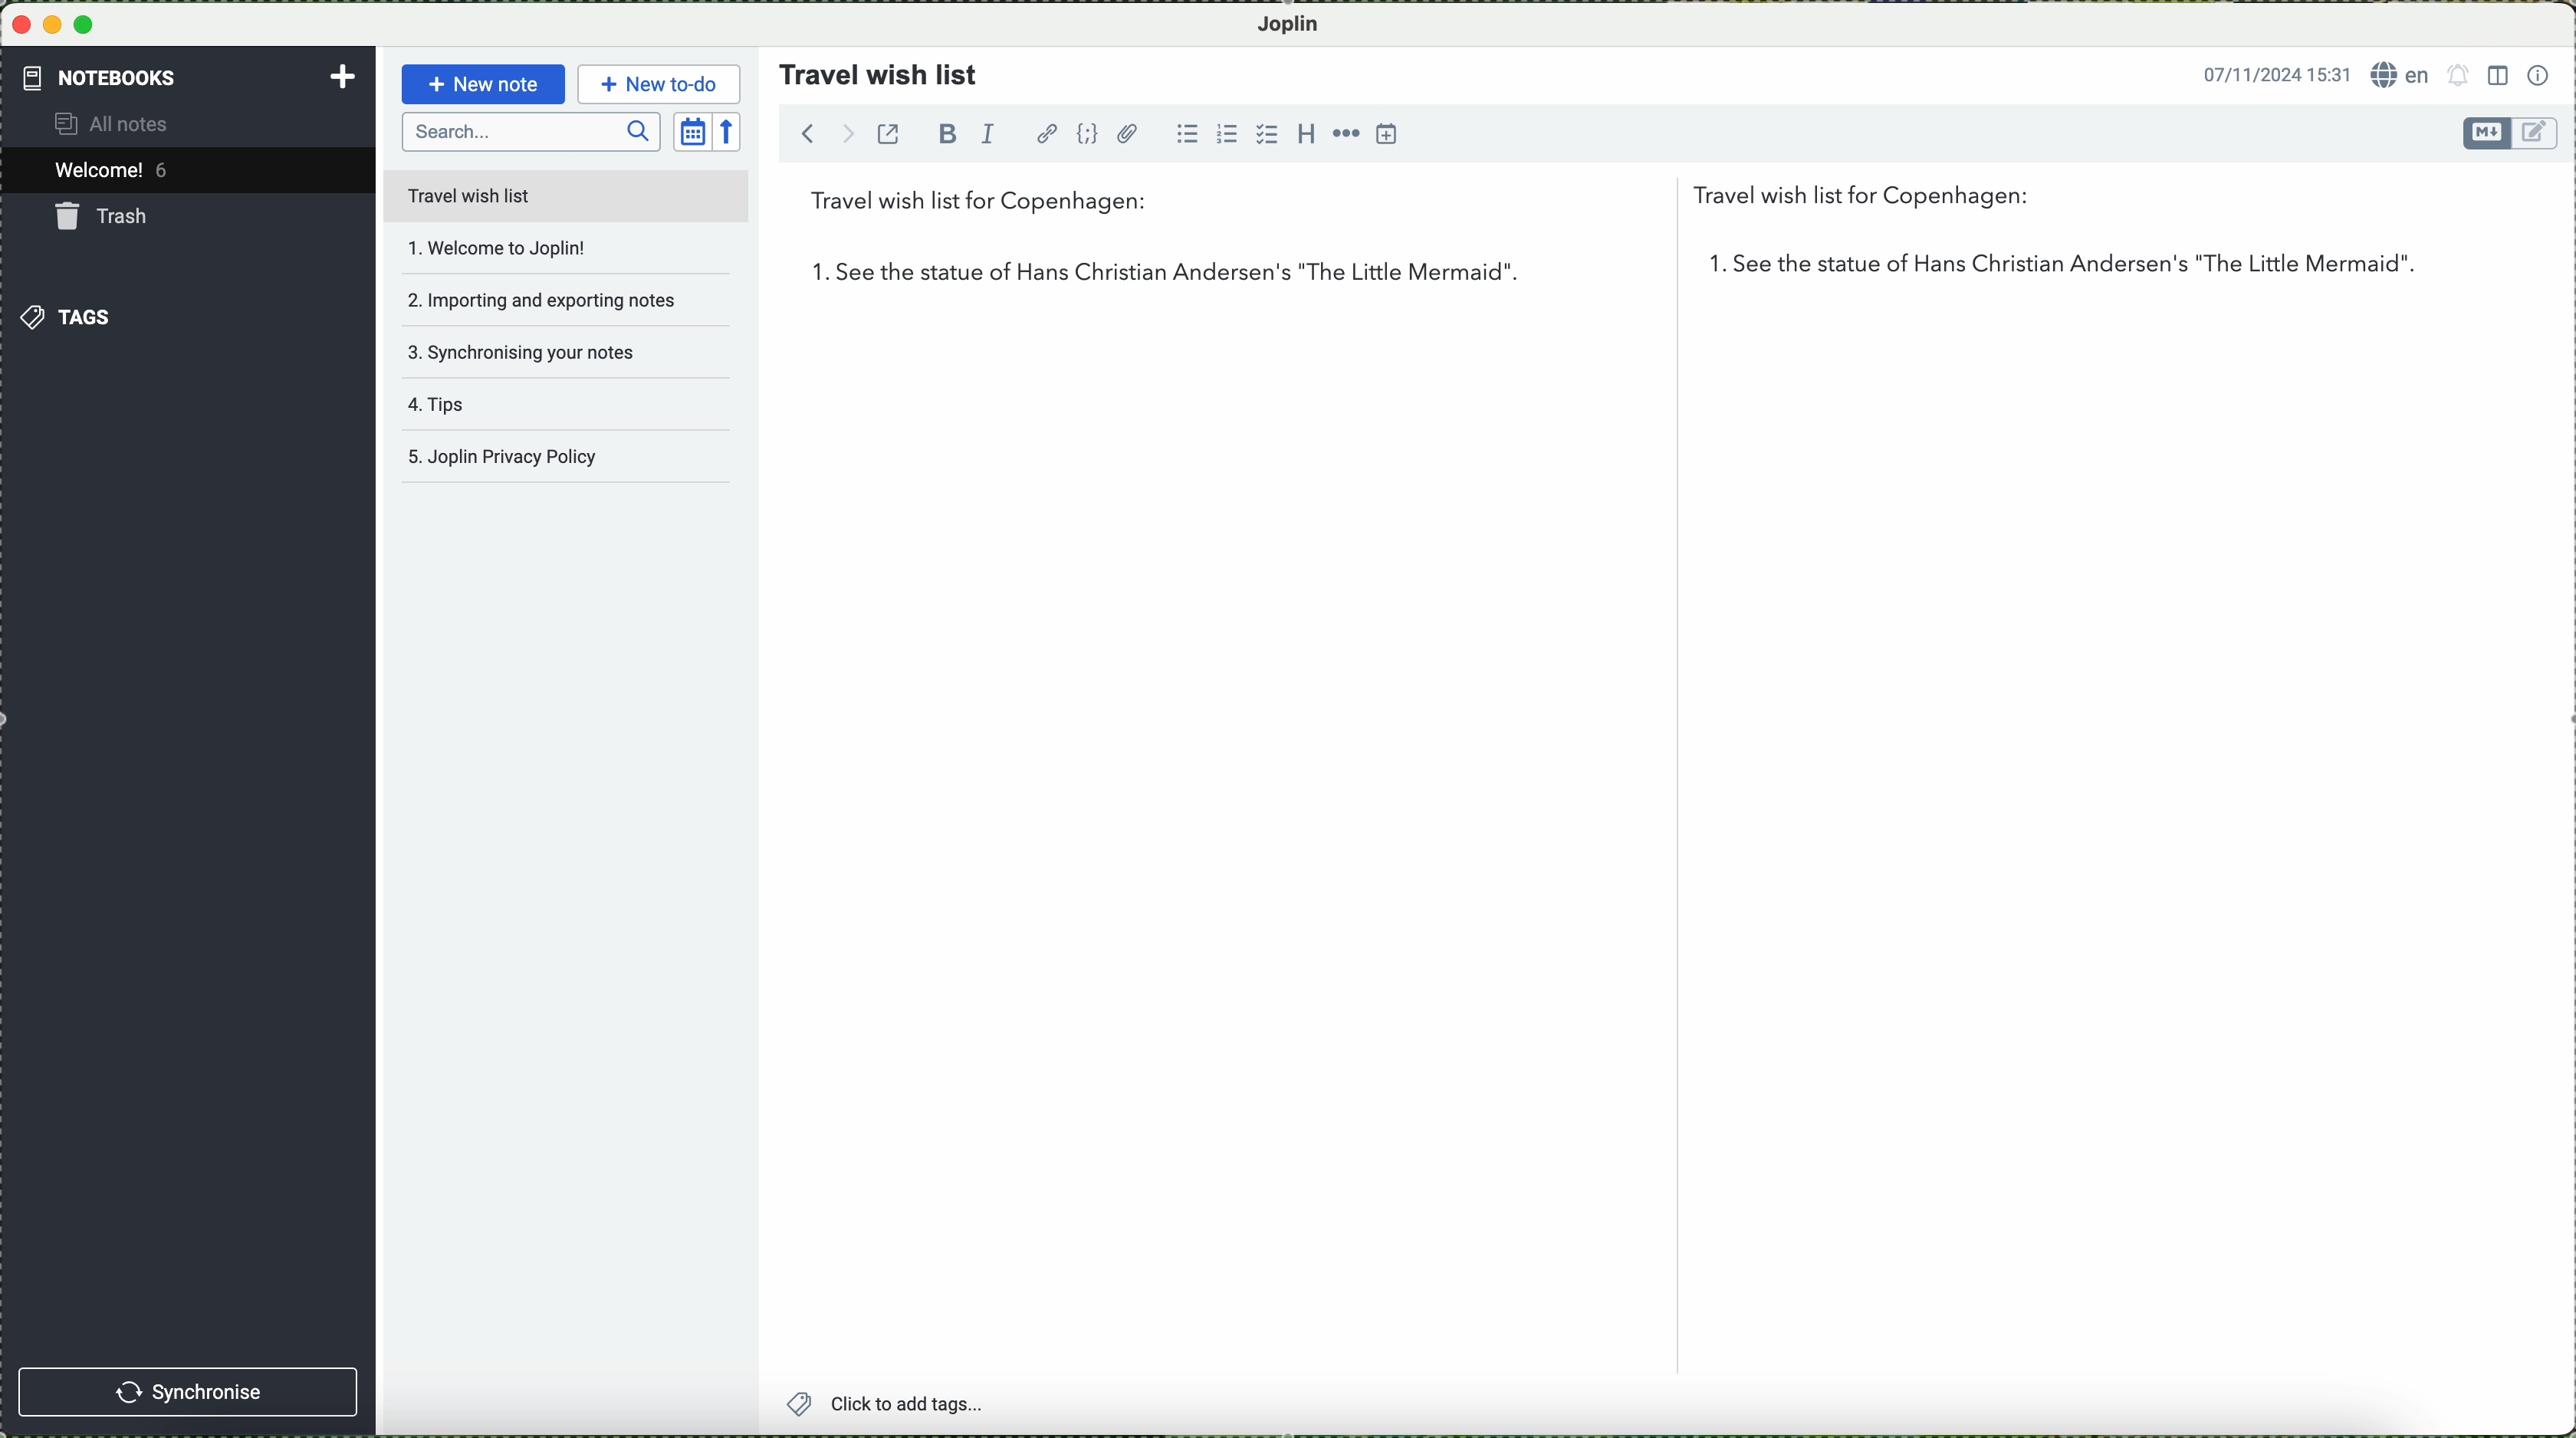 Image resolution: width=2576 pixels, height=1438 pixels. What do you see at coordinates (69, 316) in the screenshot?
I see `tags` at bounding box center [69, 316].